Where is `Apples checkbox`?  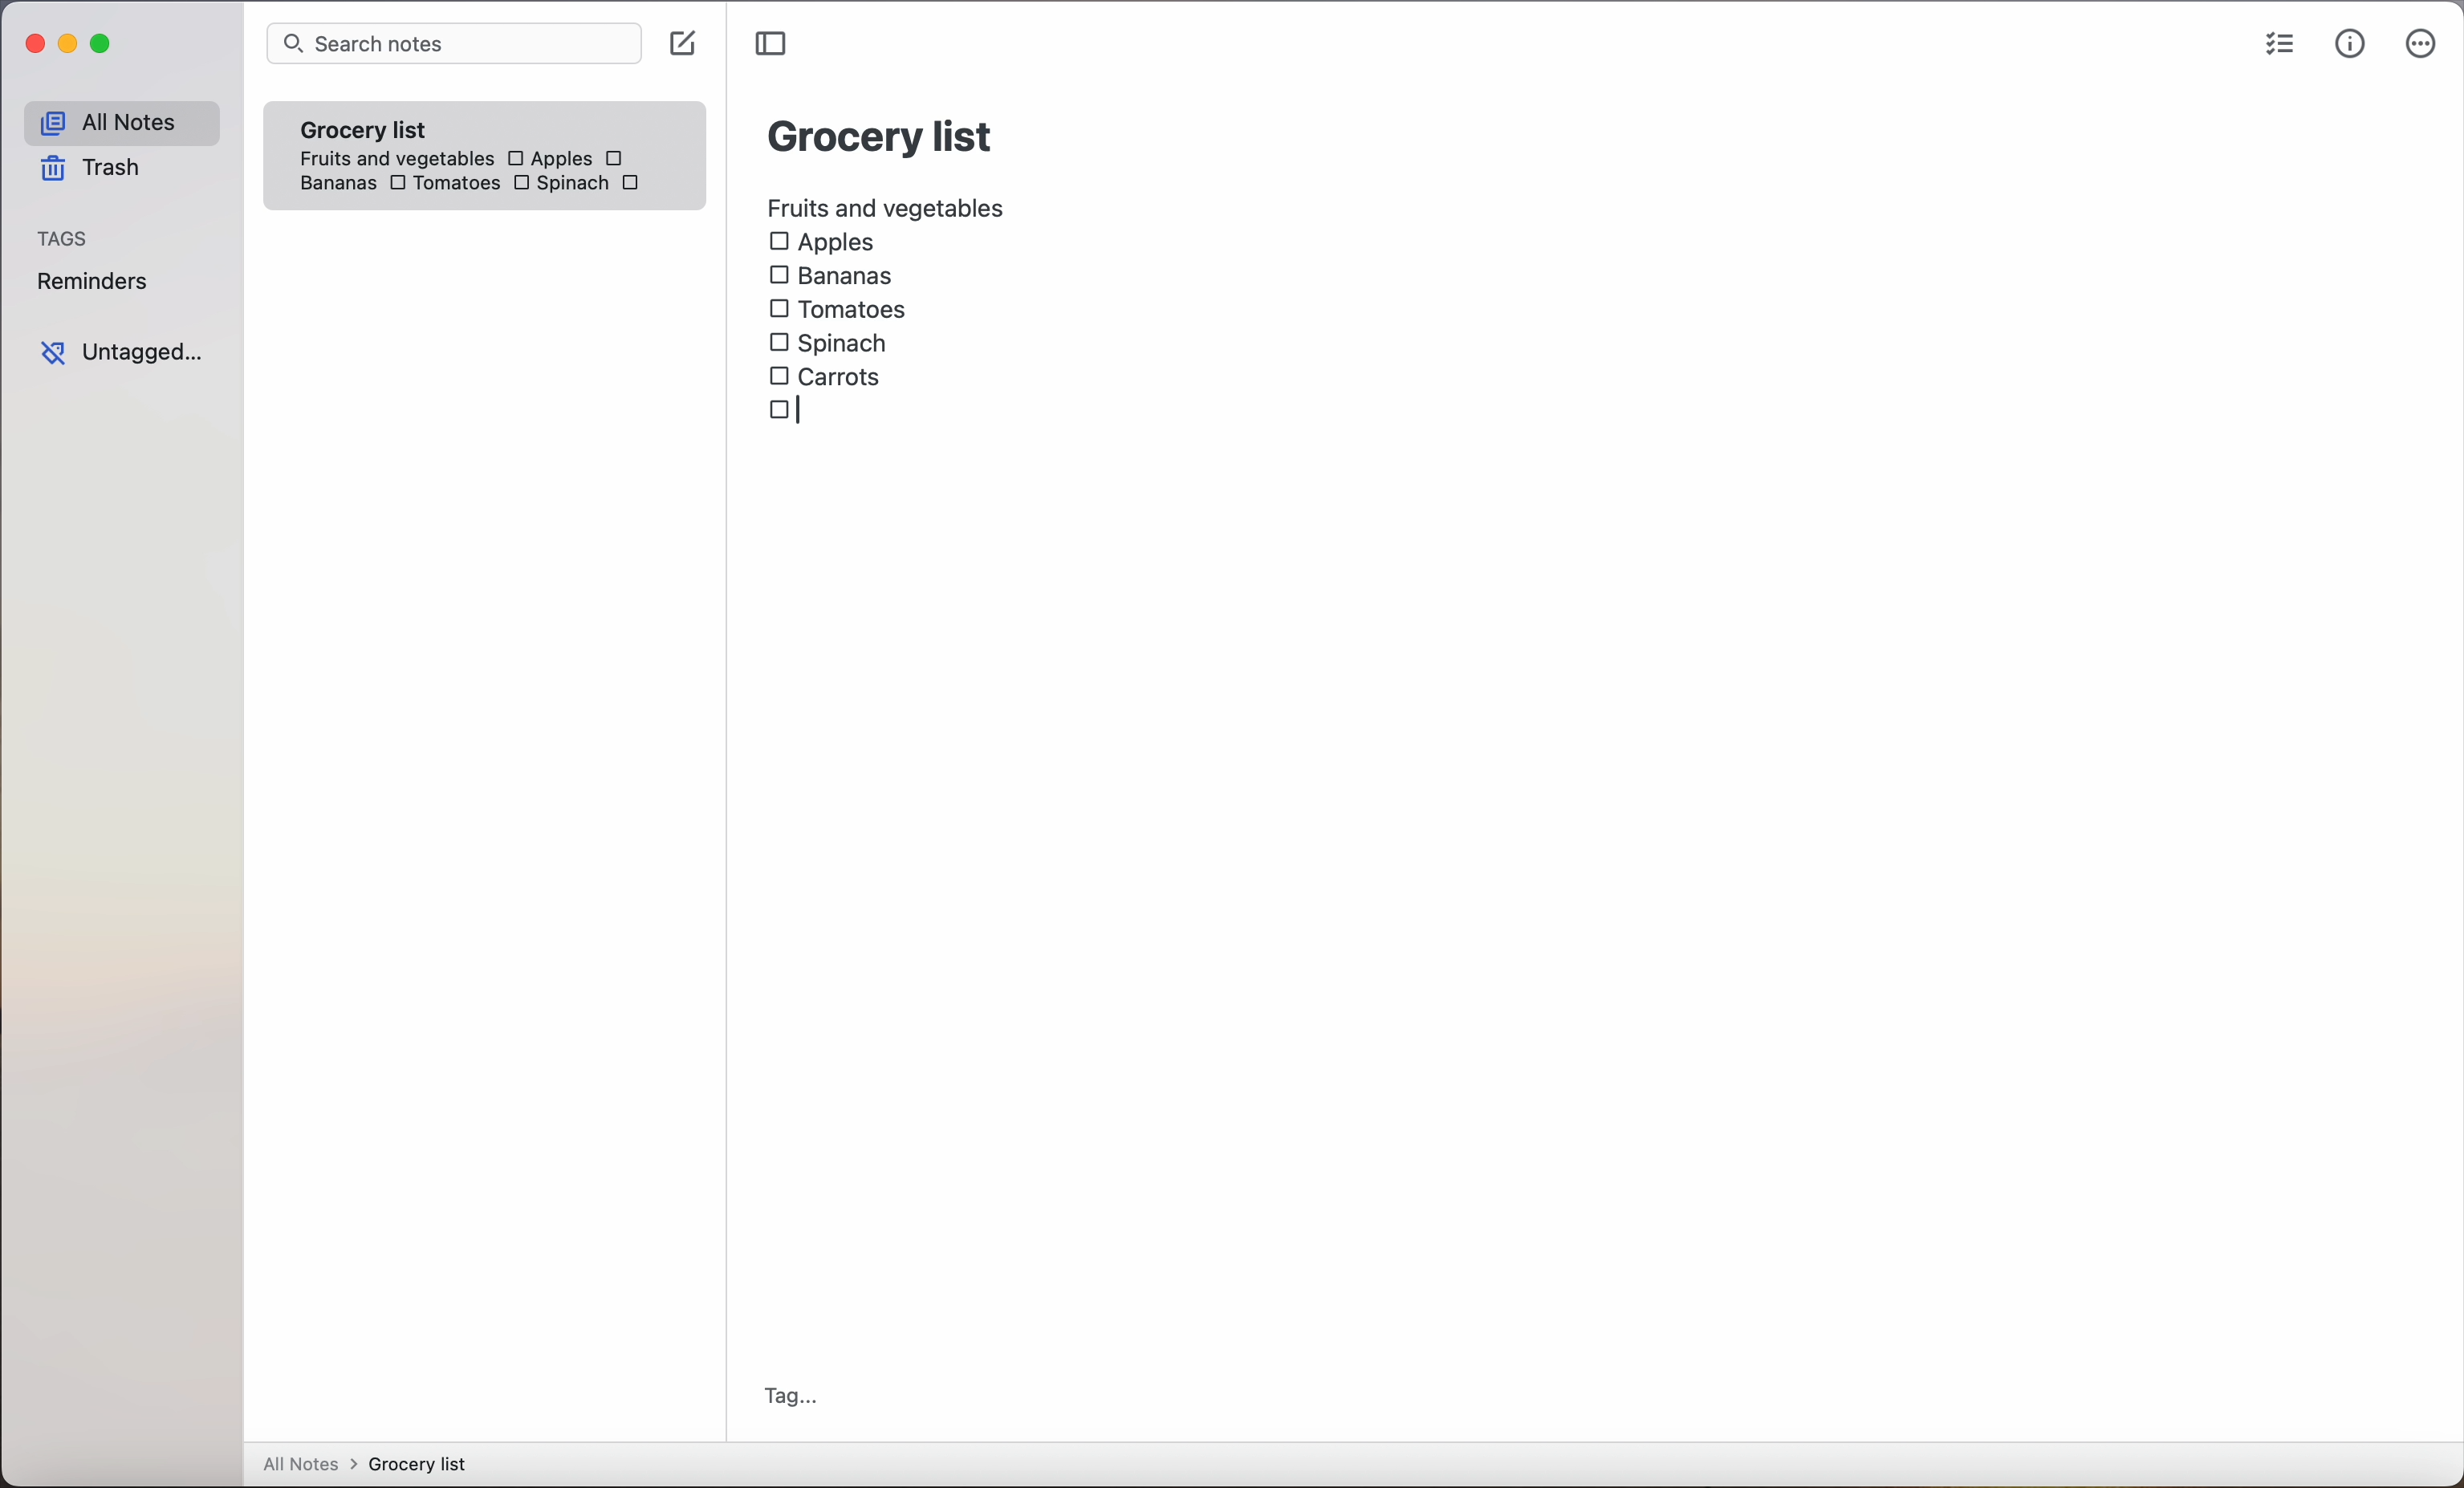
Apples checkbox is located at coordinates (548, 158).